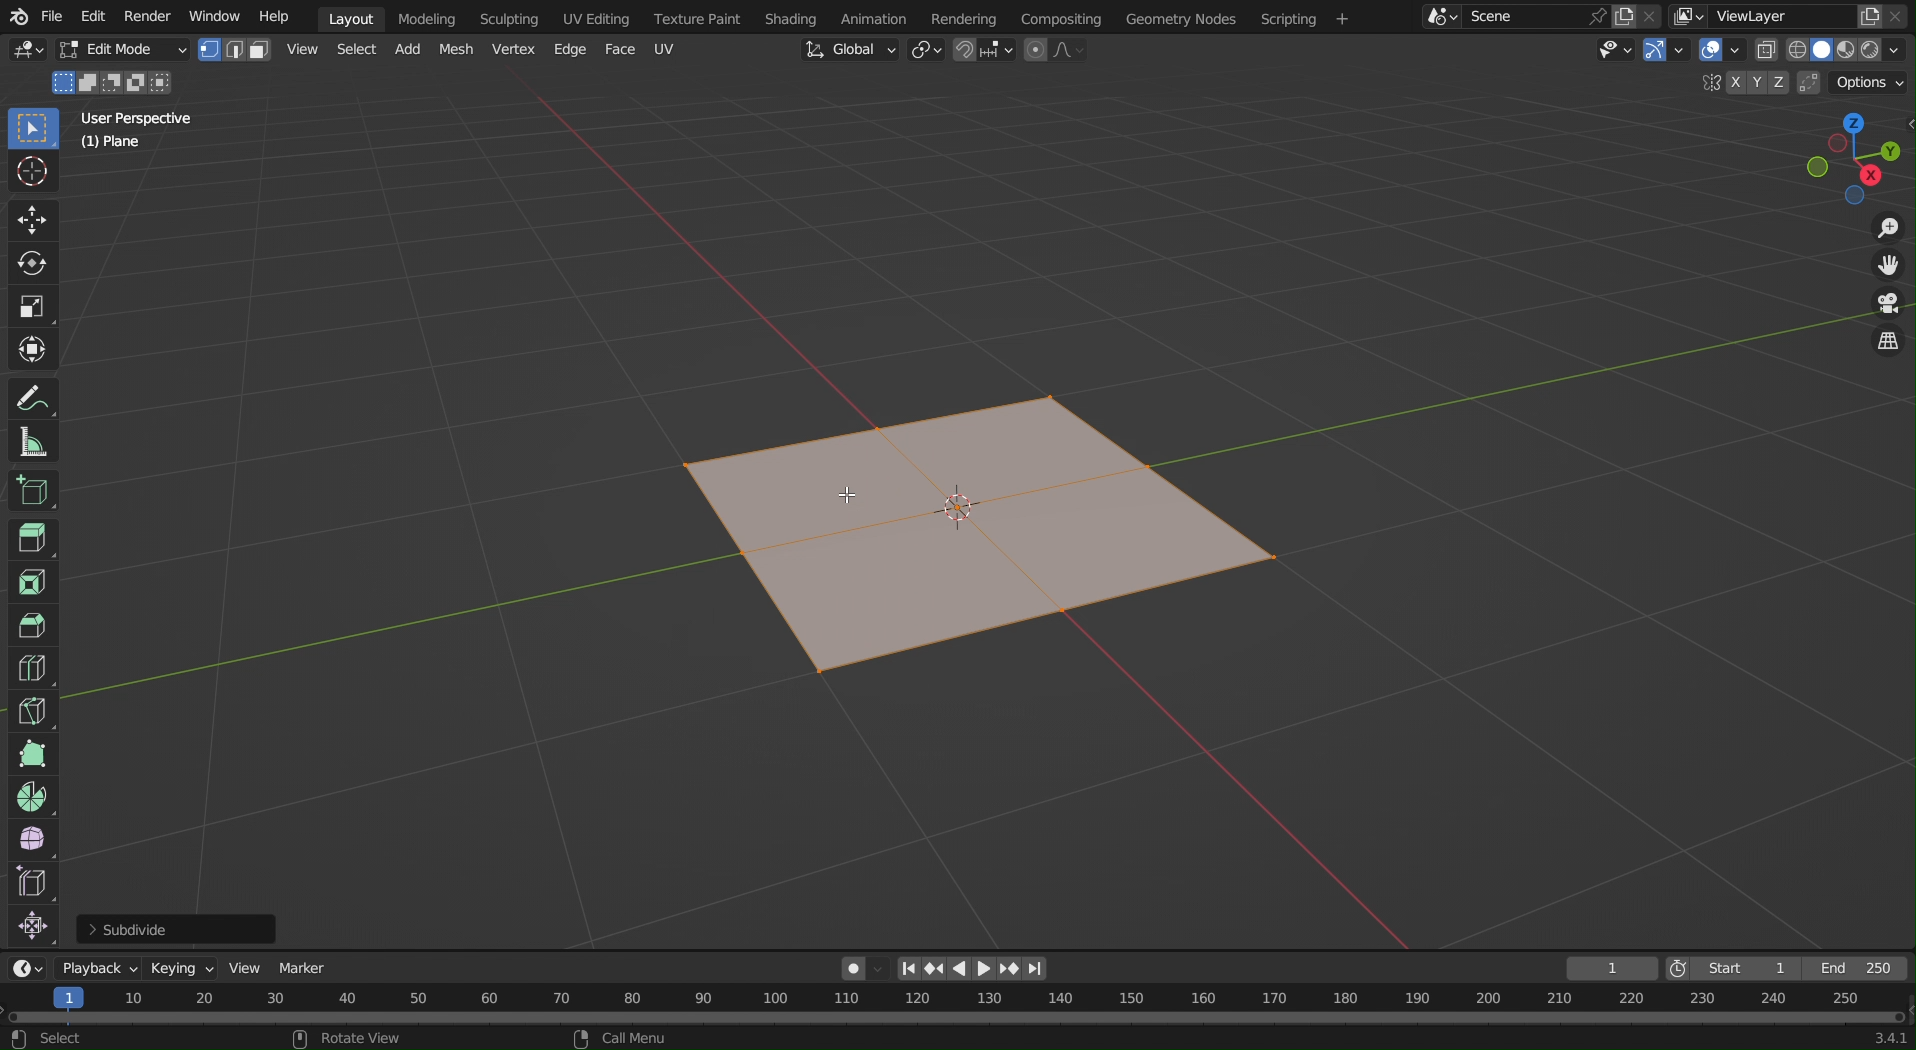 The image size is (1916, 1050). What do you see at coordinates (1878, 1038) in the screenshot?
I see `3.4.1` at bounding box center [1878, 1038].